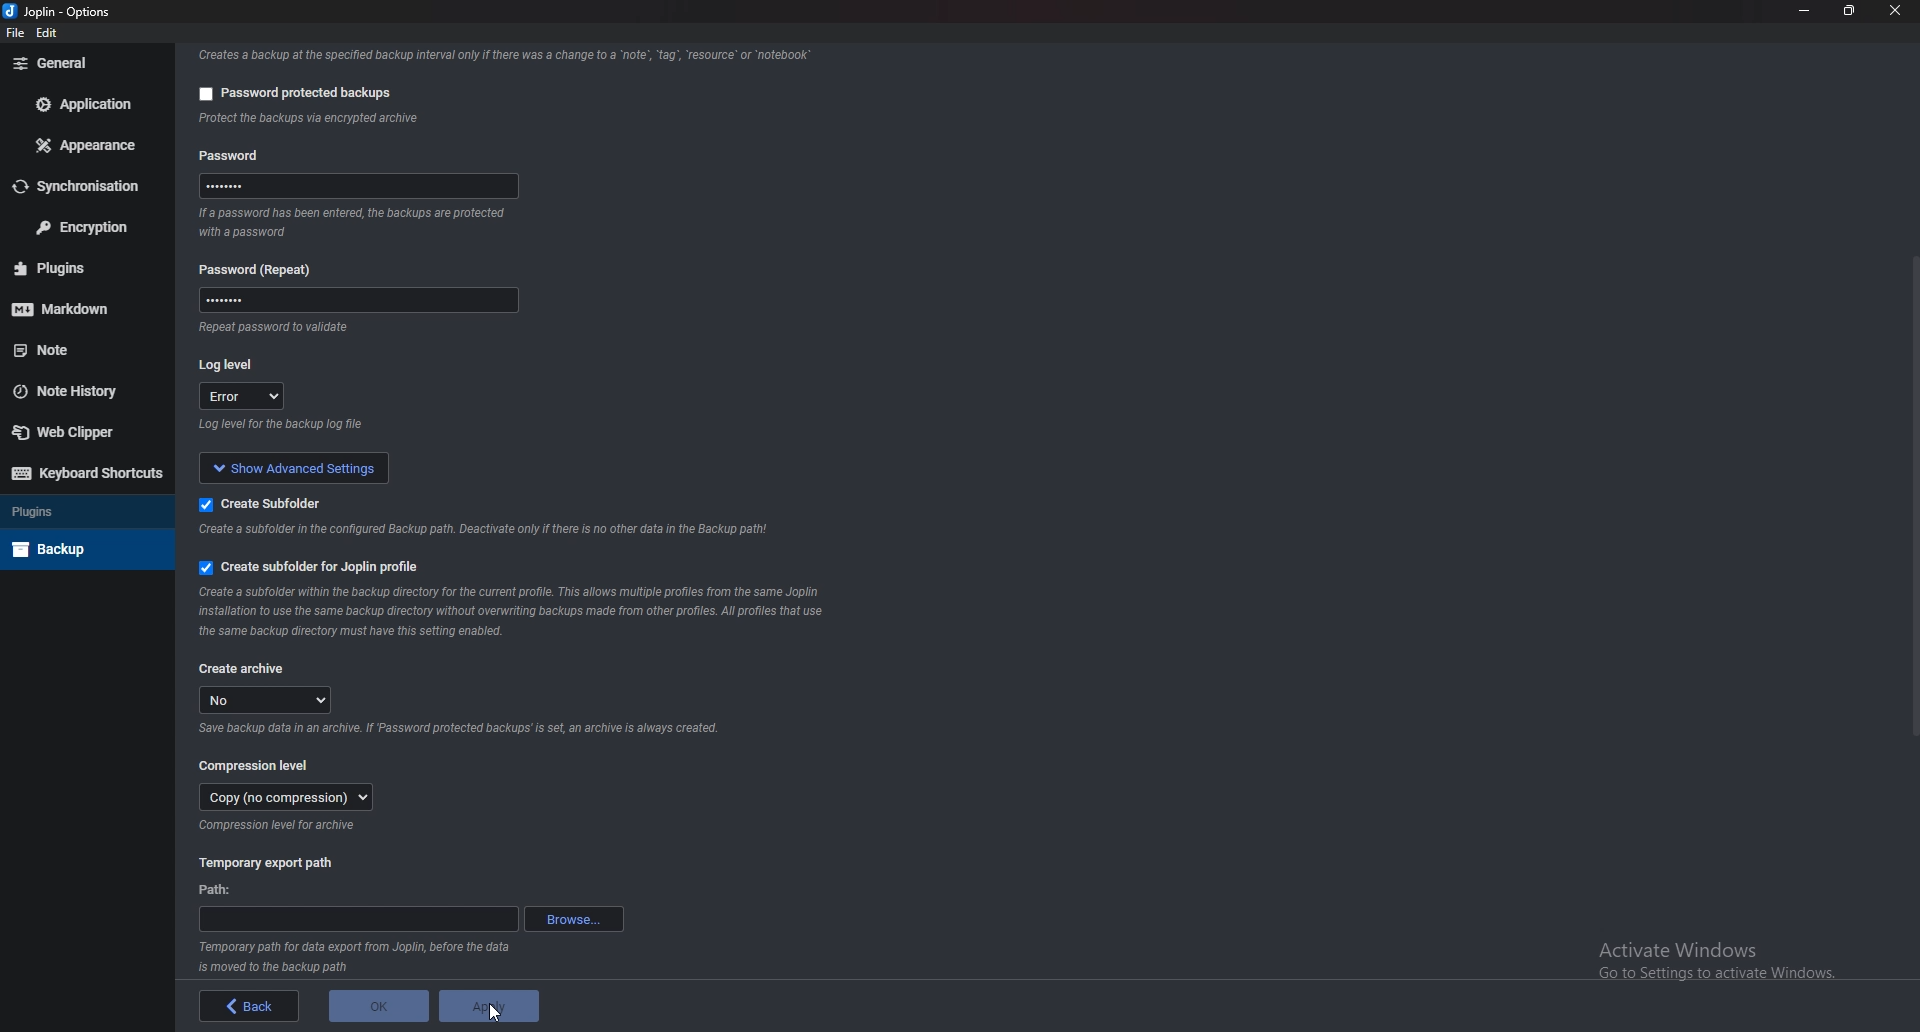 The height and width of the screenshot is (1032, 1920). I want to click on password, so click(234, 153).